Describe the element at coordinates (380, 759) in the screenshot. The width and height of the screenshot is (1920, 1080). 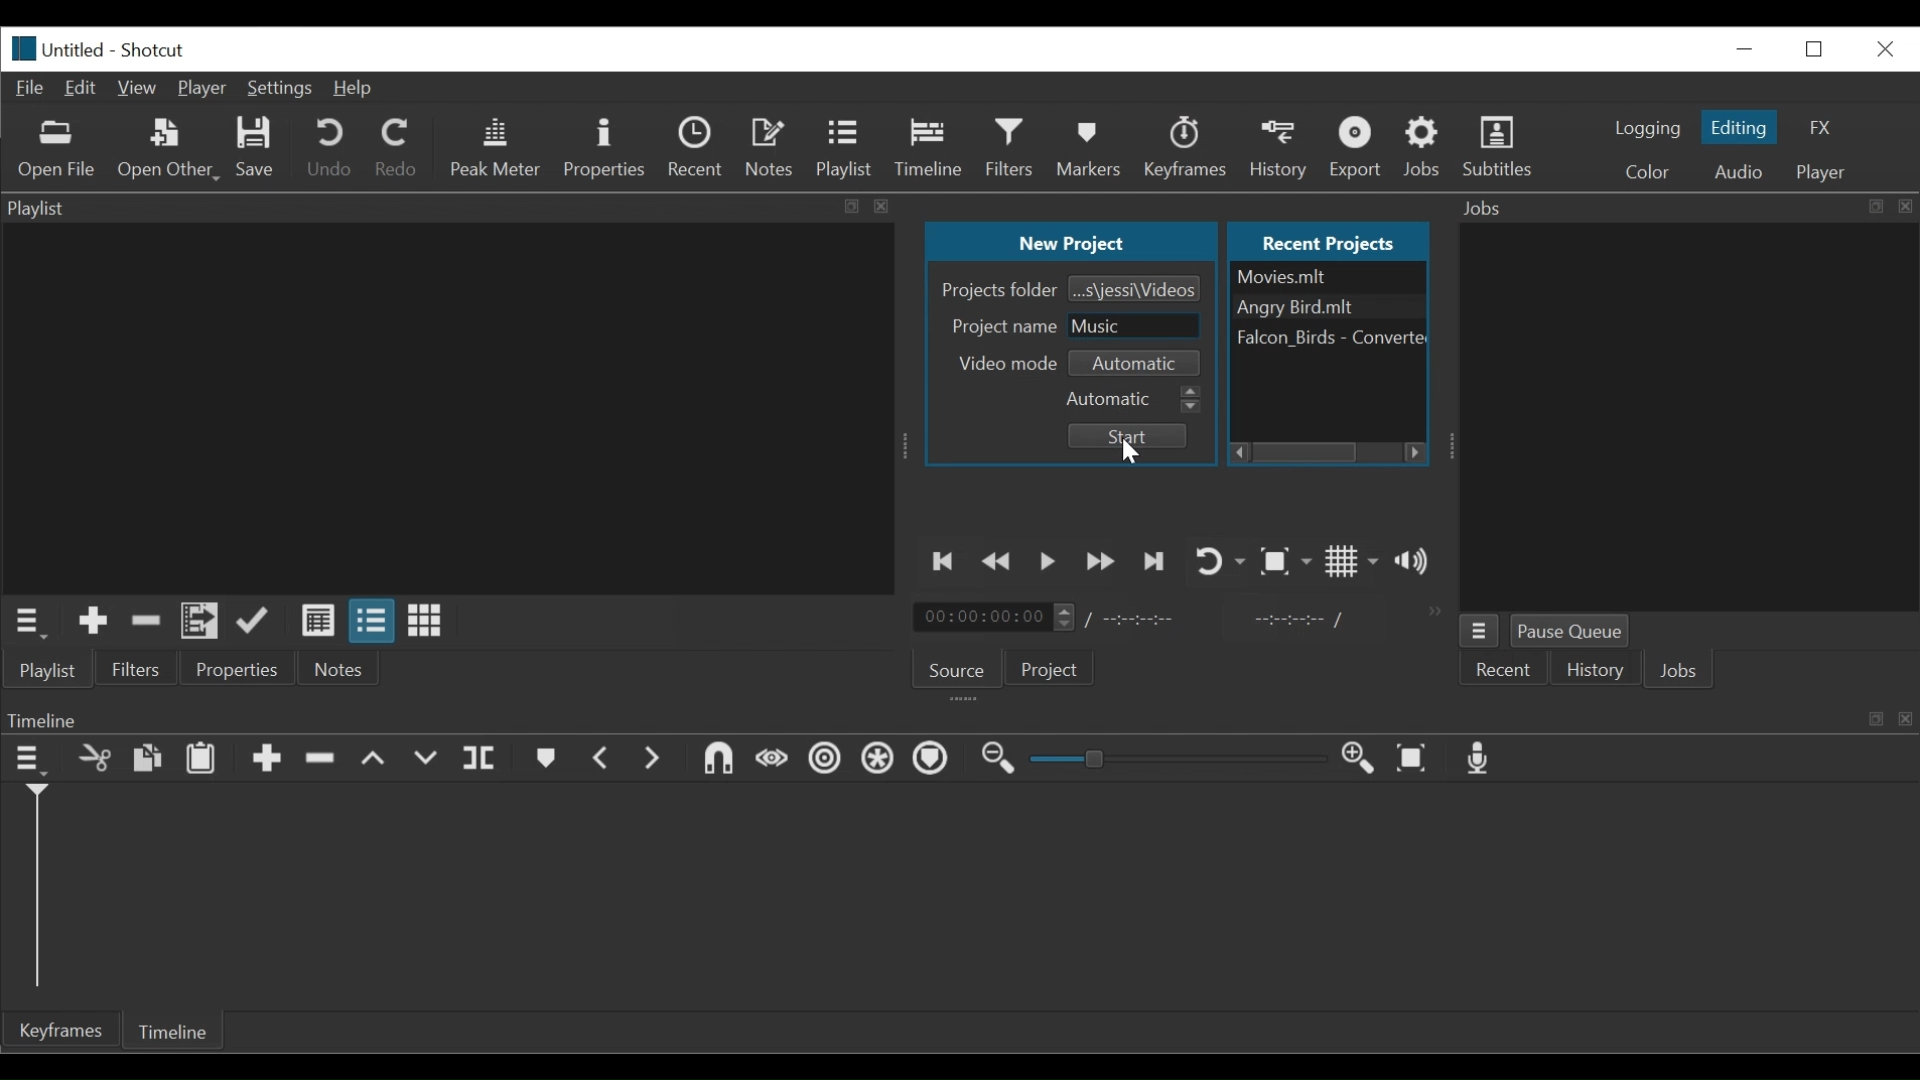
I see `Lift` at that location.